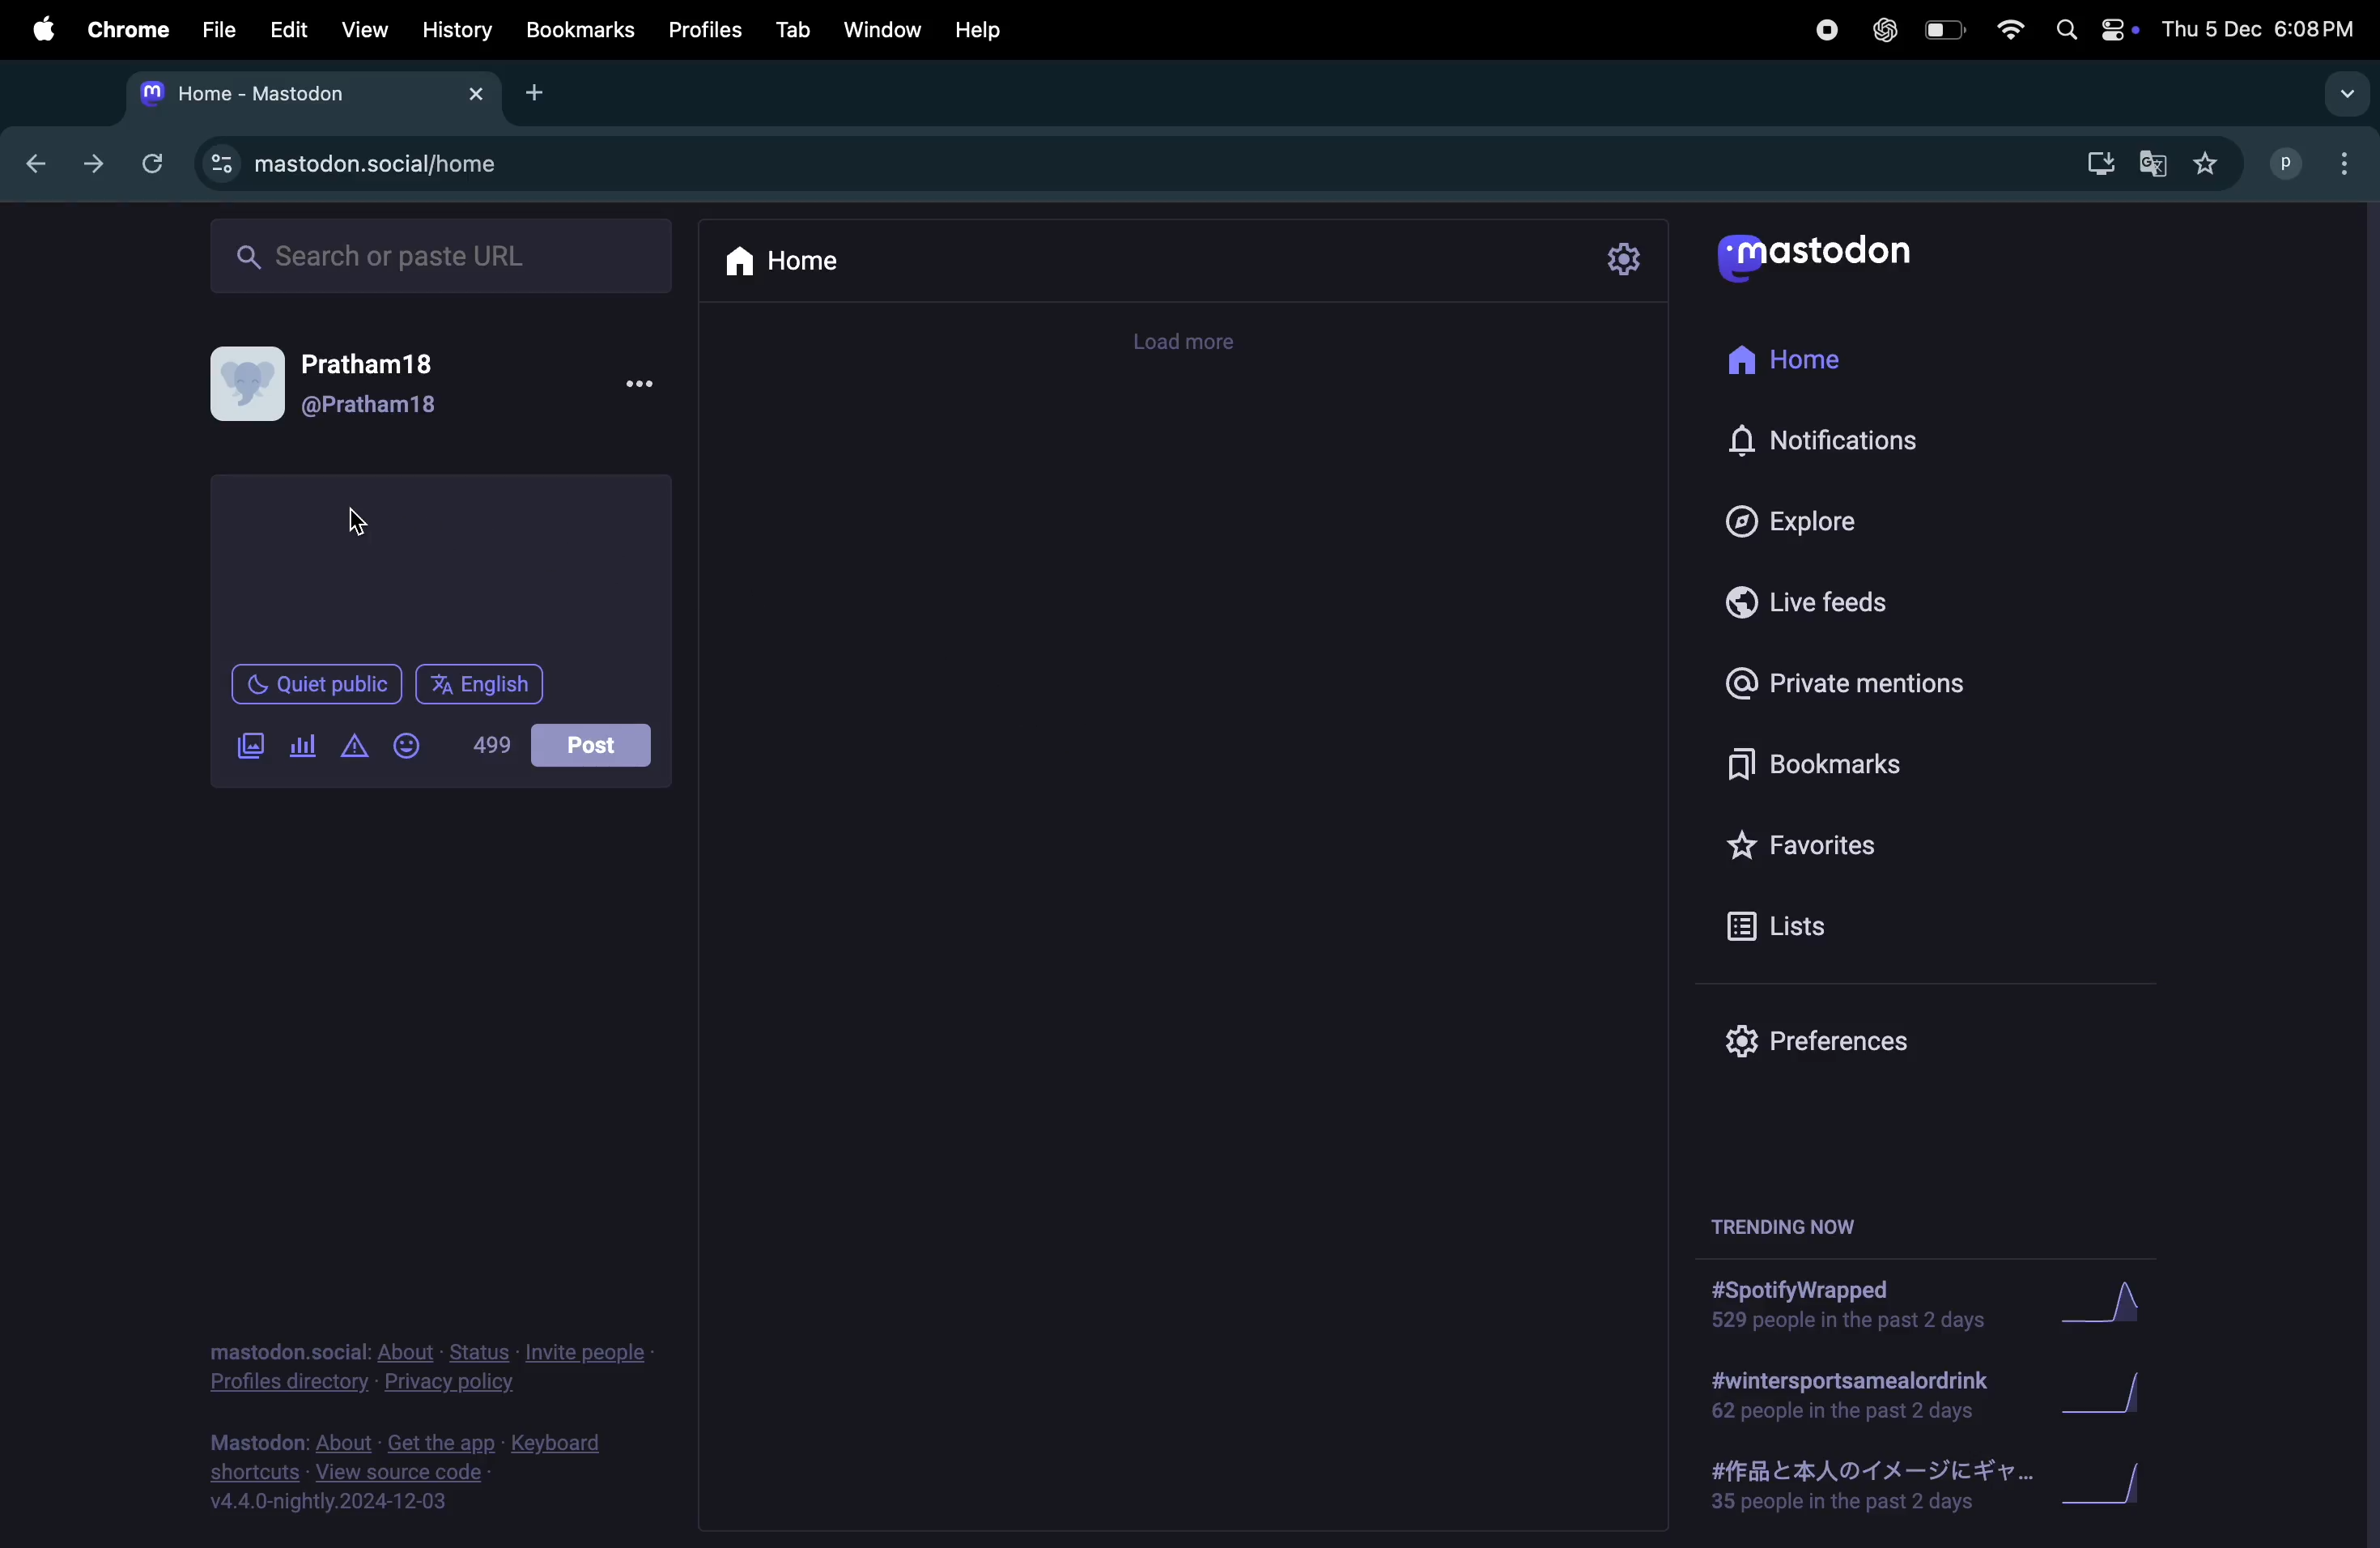 The image size is (2380, 1548). Describe the element at coordinates (349, 391) in the screenshot. I see `user profile` at that location.